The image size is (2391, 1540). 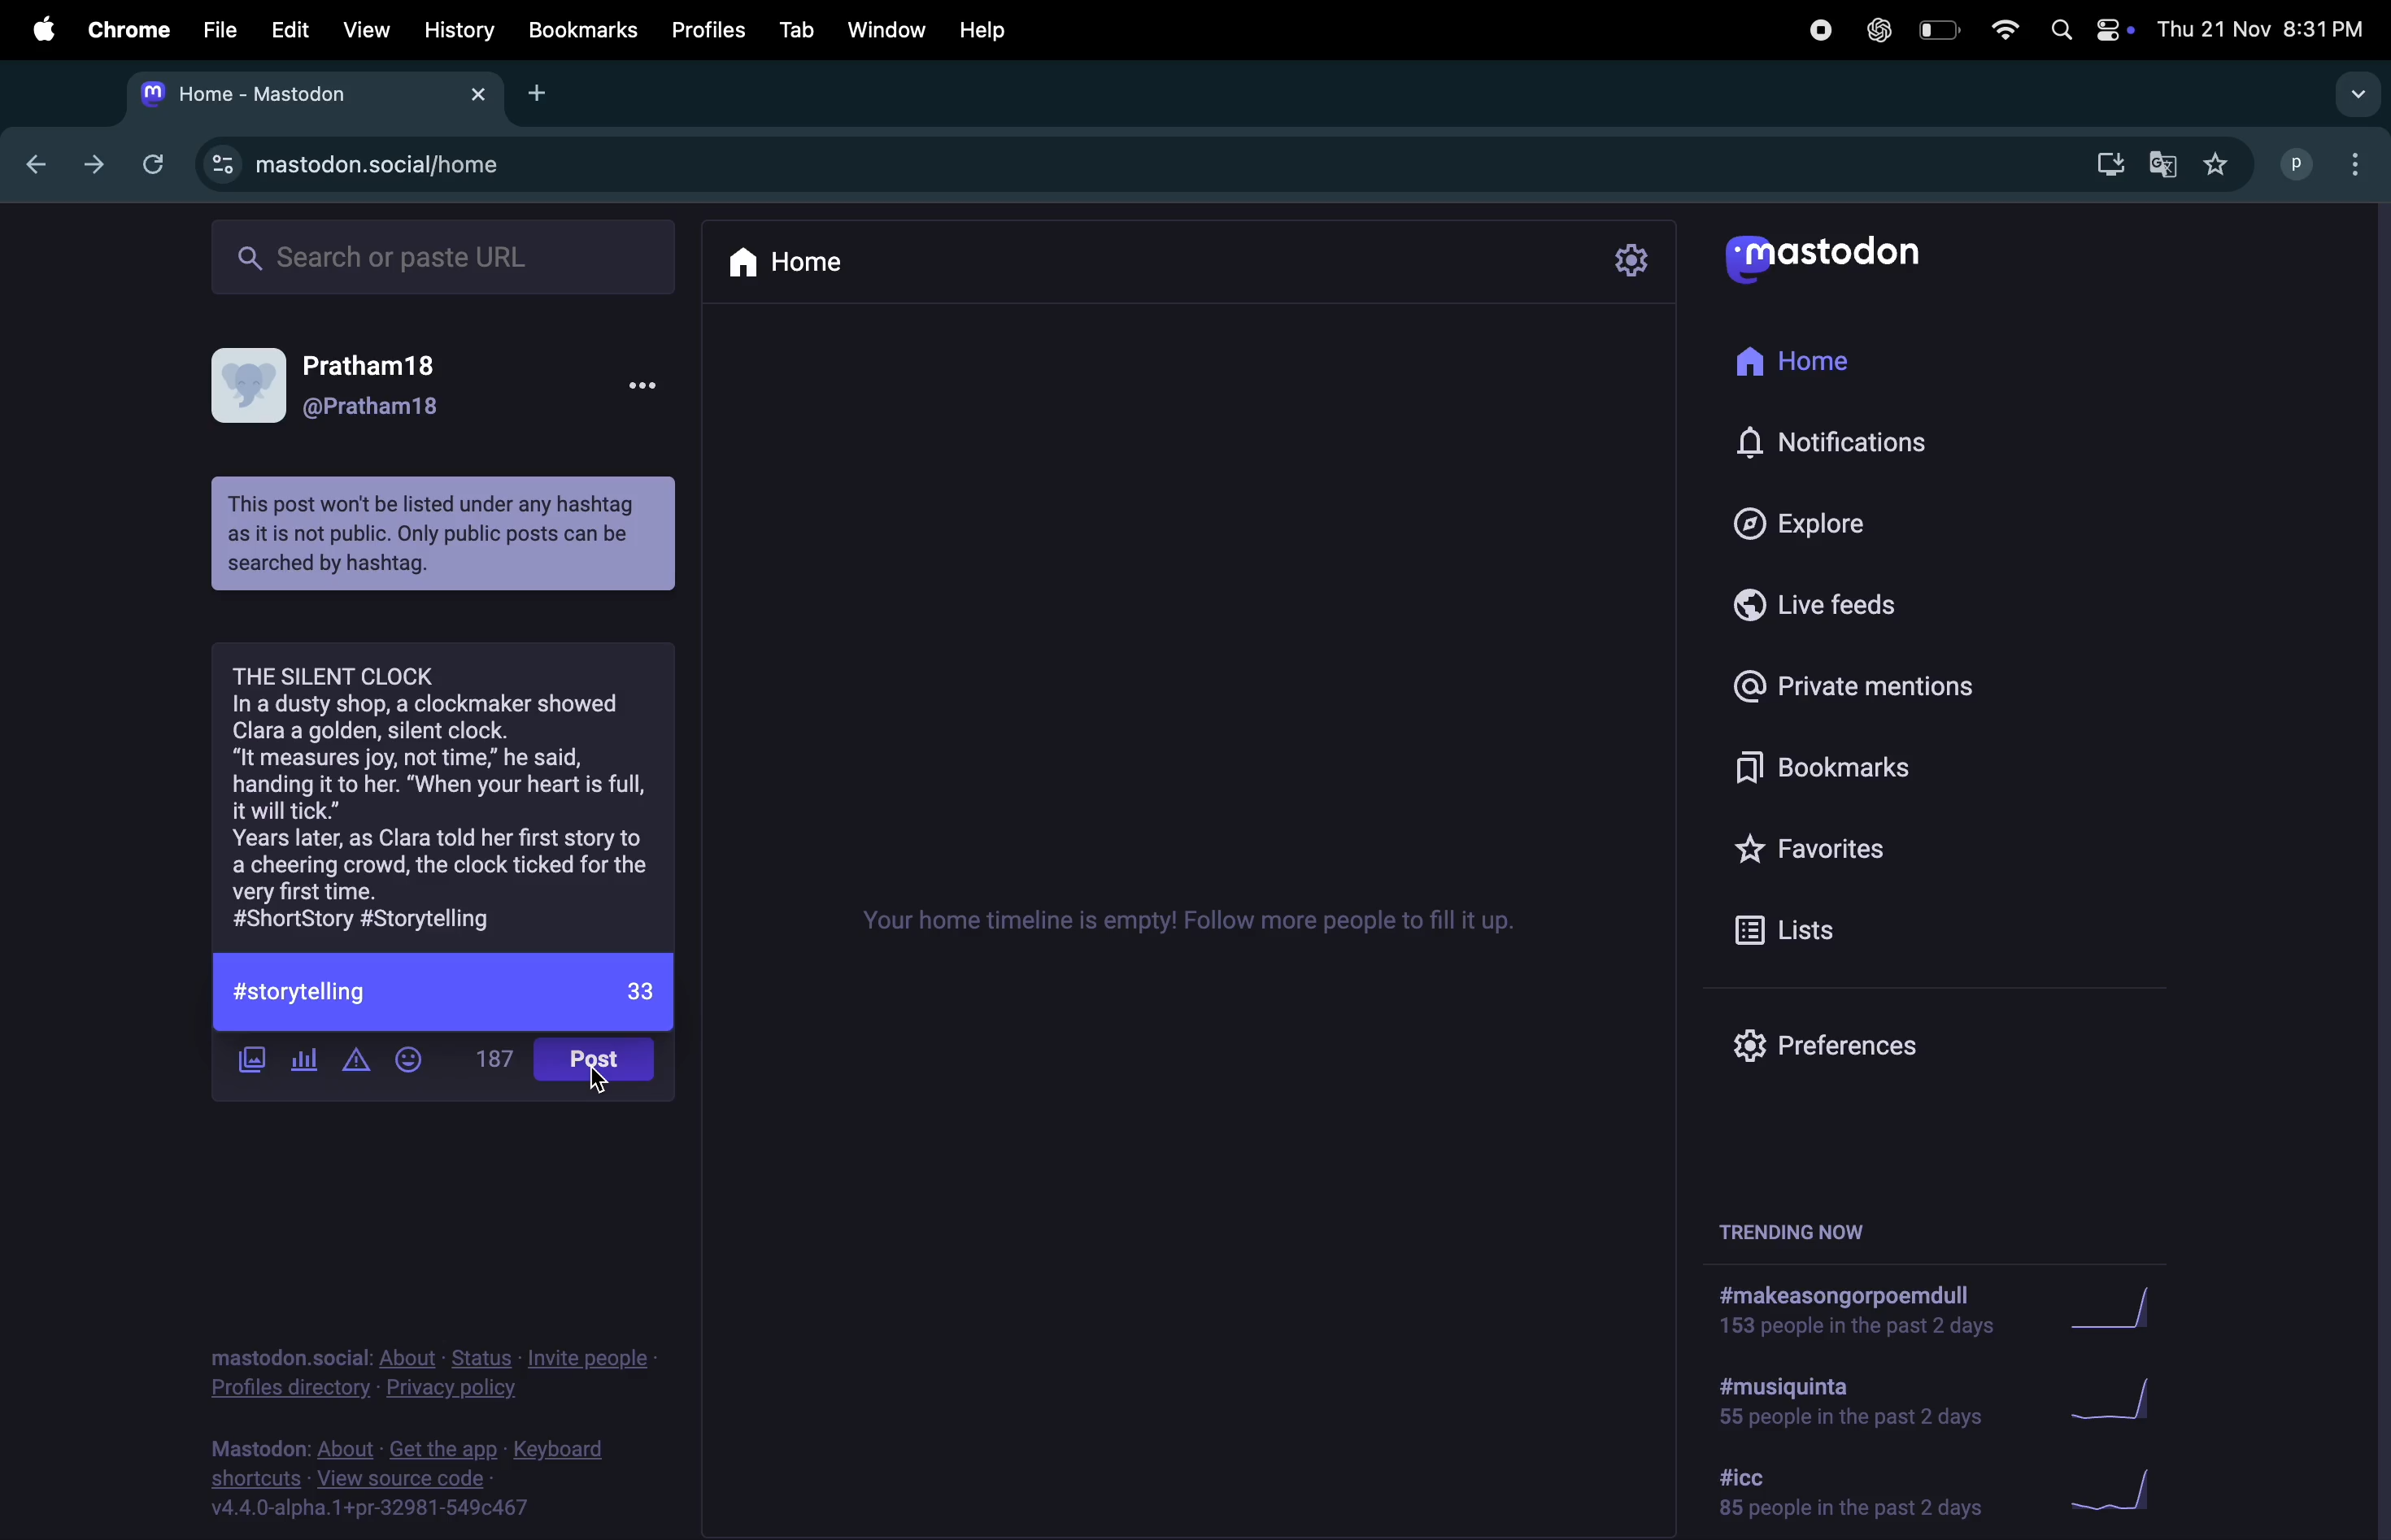 What do you see at coordinates (1863, 1039) in the screenshot?
I see `prefrences` at bounding box center [1863, 1039].